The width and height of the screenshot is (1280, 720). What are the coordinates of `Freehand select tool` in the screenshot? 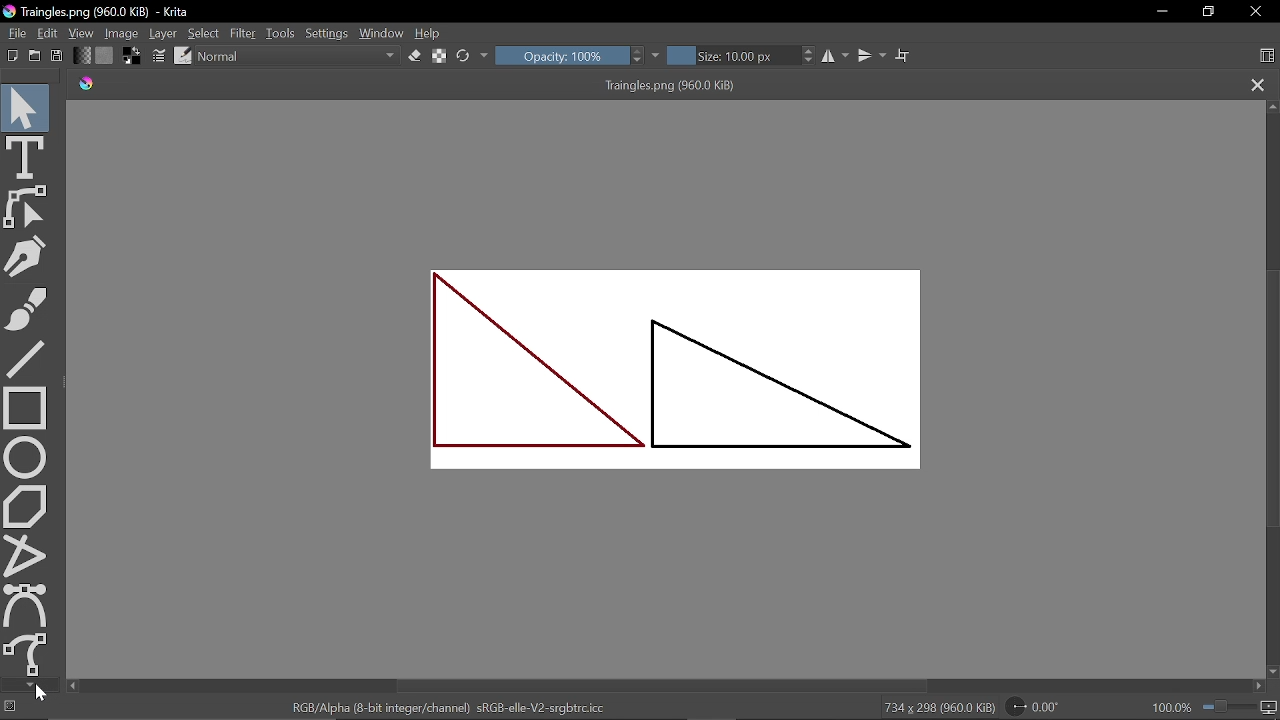 It's located at (28, 654).